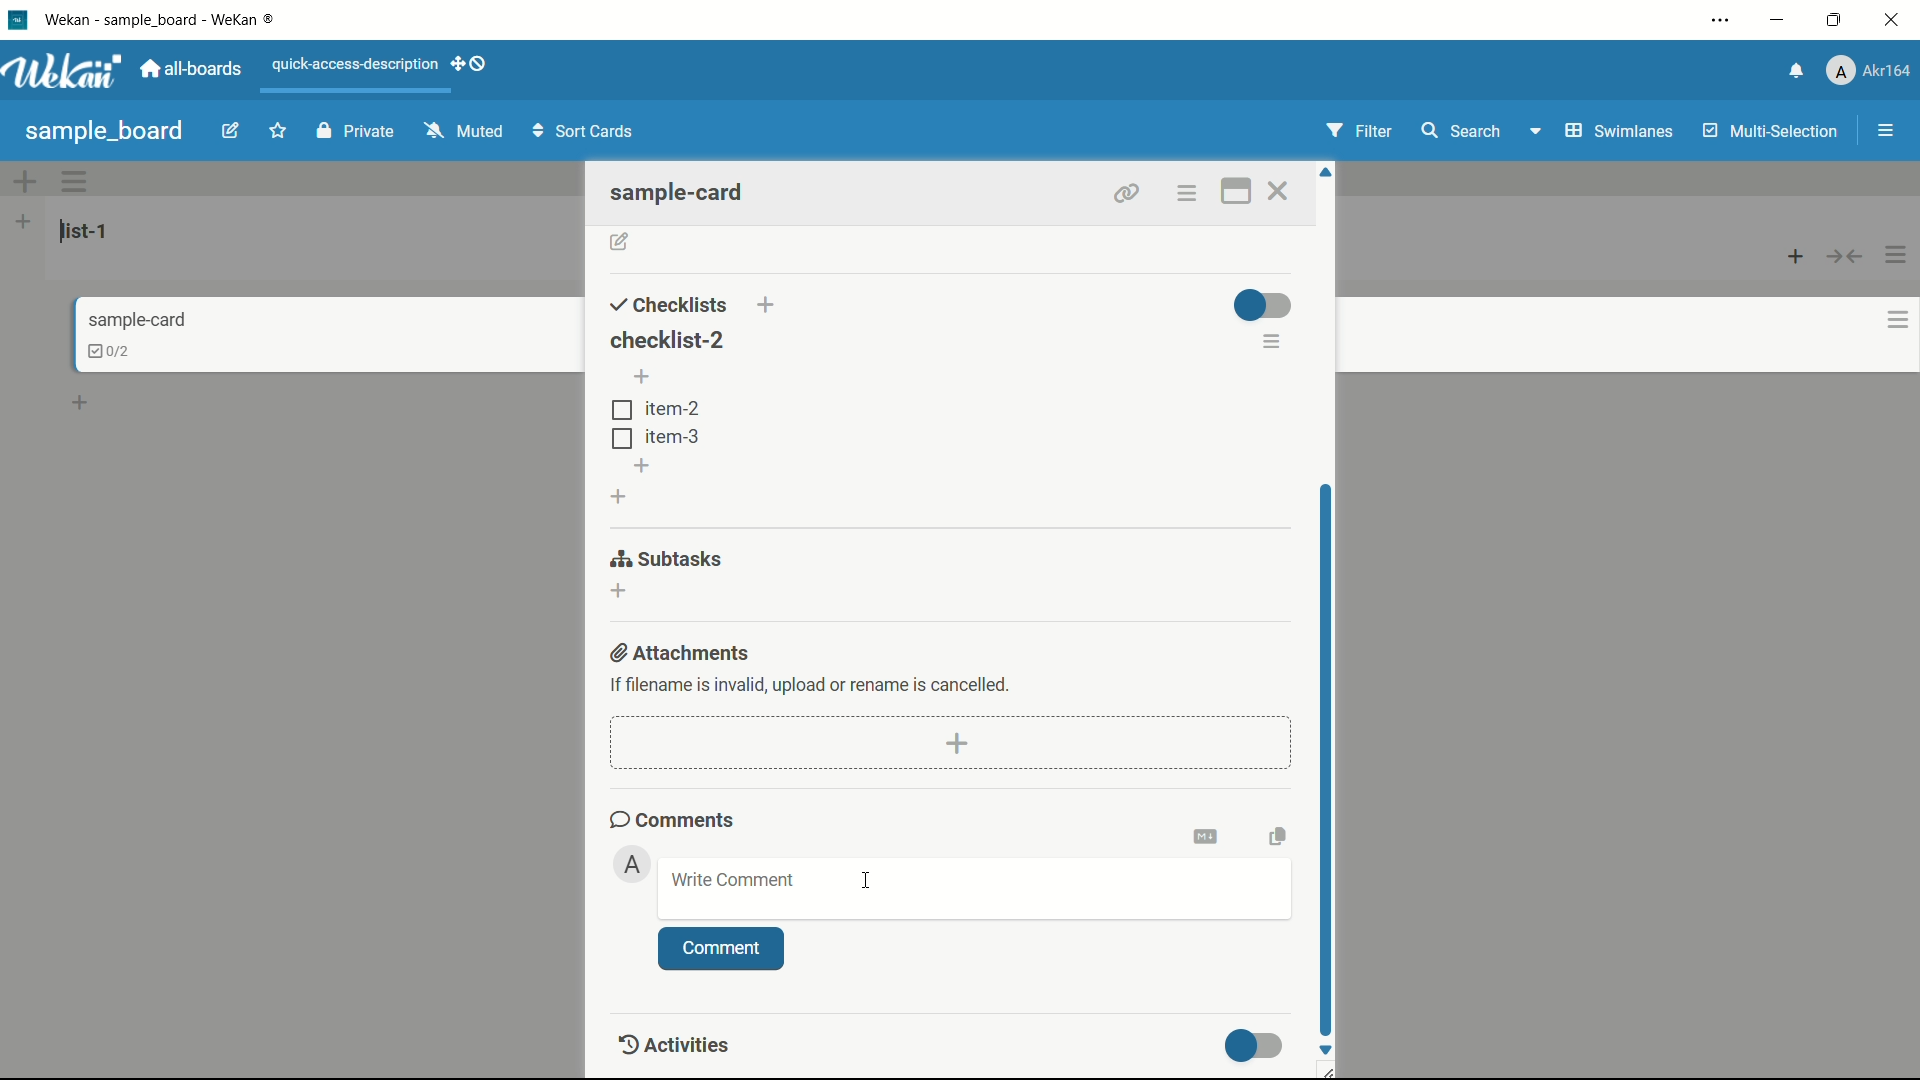 Image resolution: width=1920 pixels, height=1080 pixels. Describe the element at coordinates (26, 181) in the screenshot. I see `add swimlane` at that location.